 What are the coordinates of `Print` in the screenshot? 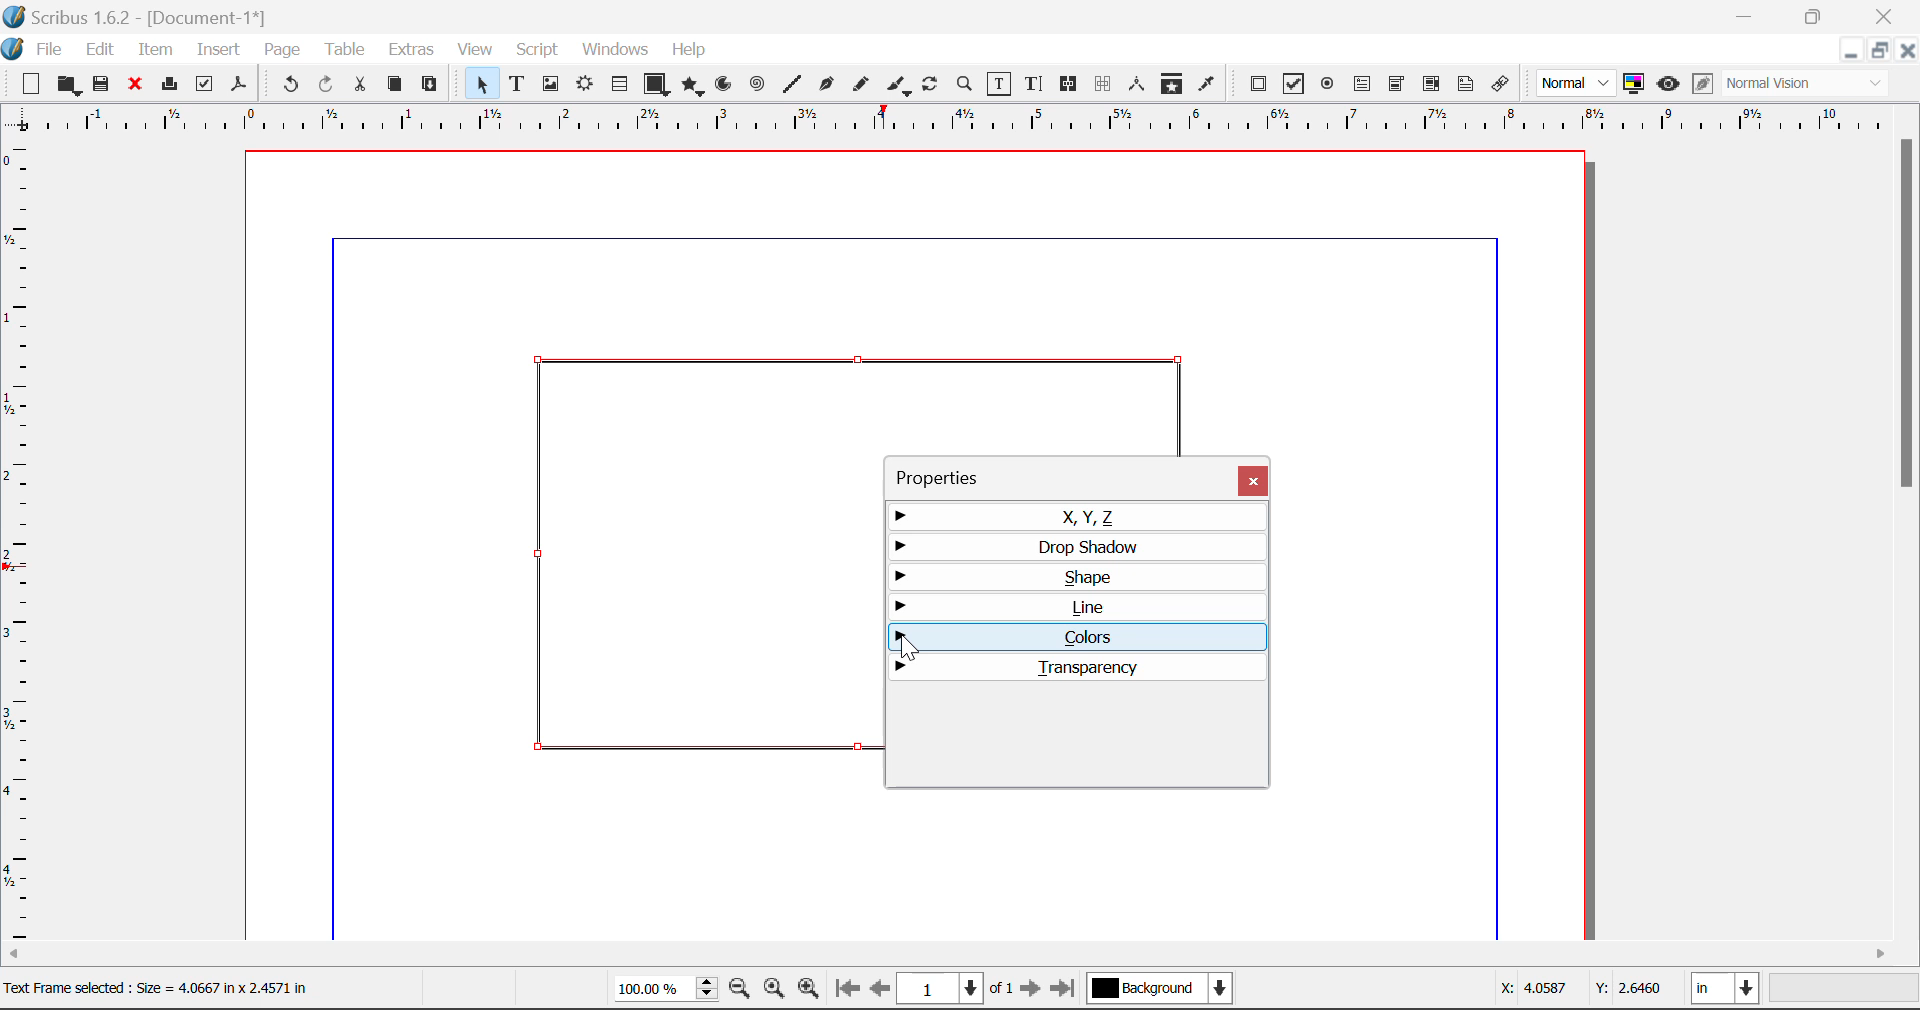 It's located at (168, 85).